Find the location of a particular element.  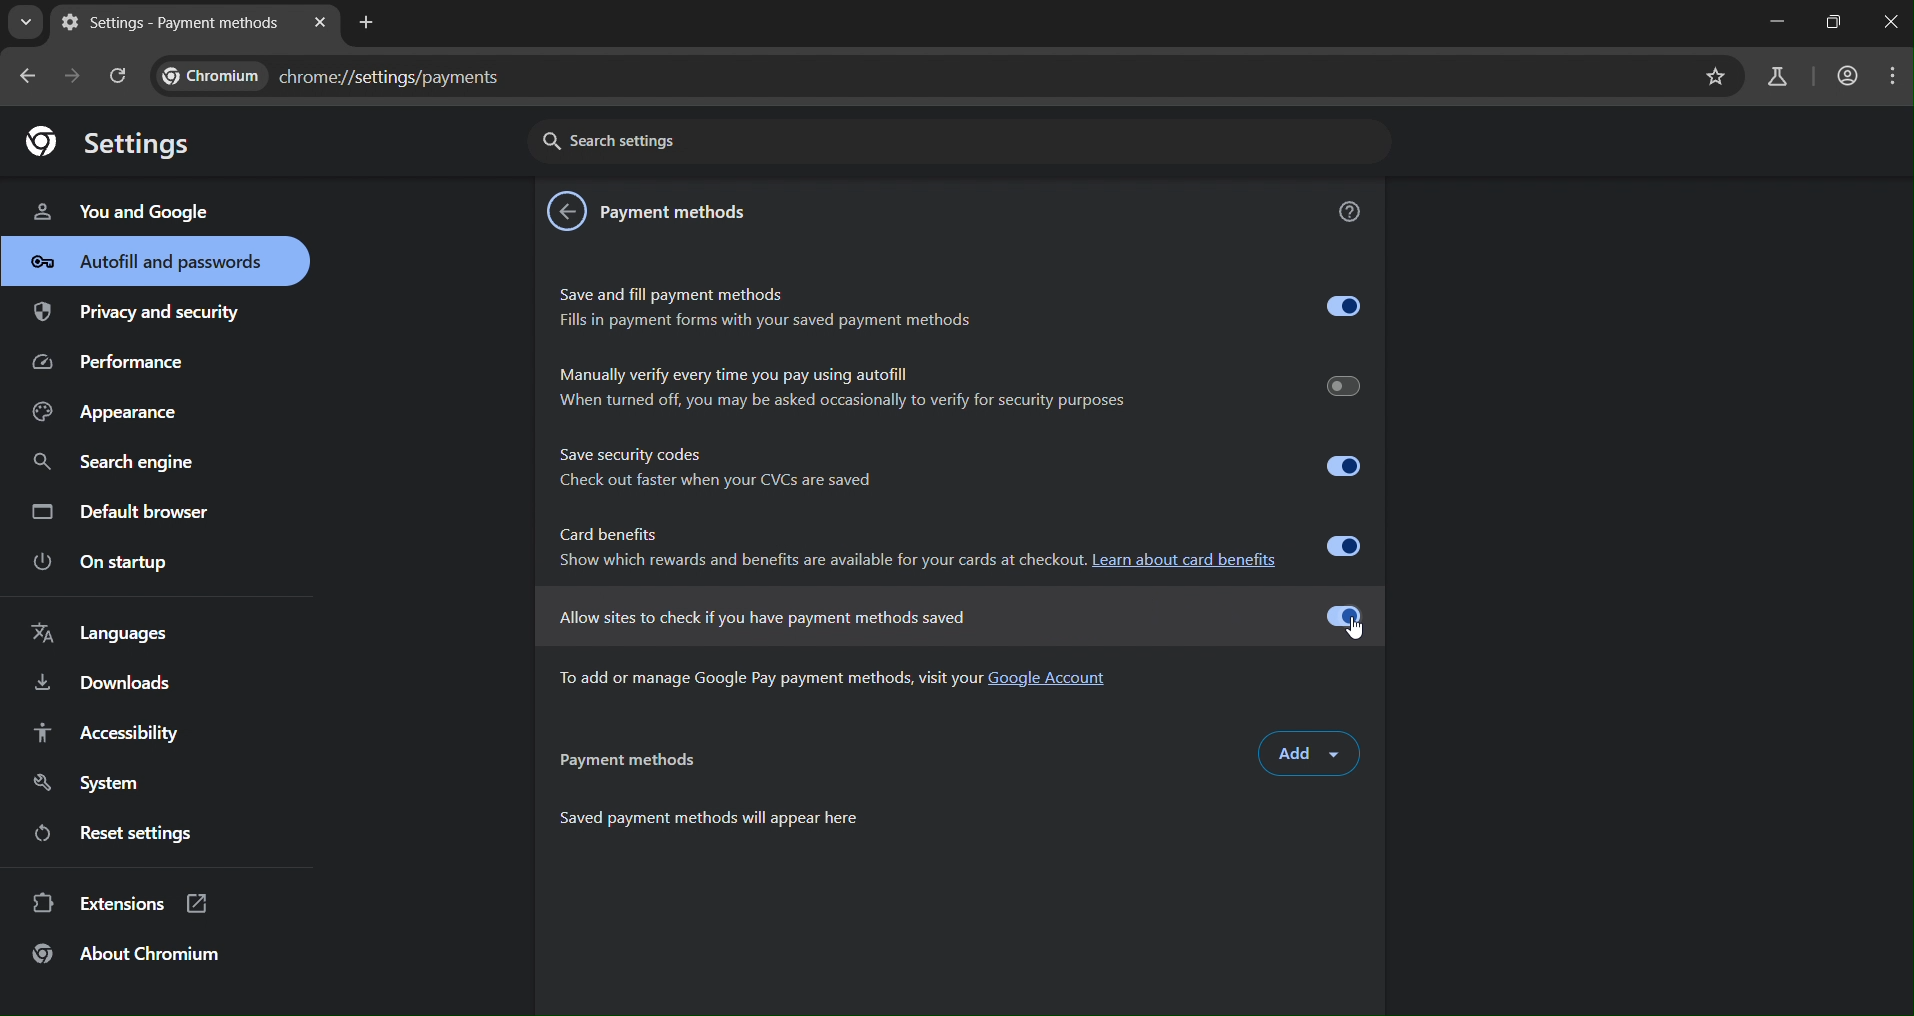

Google Account is located at coordinates (1052, 679).